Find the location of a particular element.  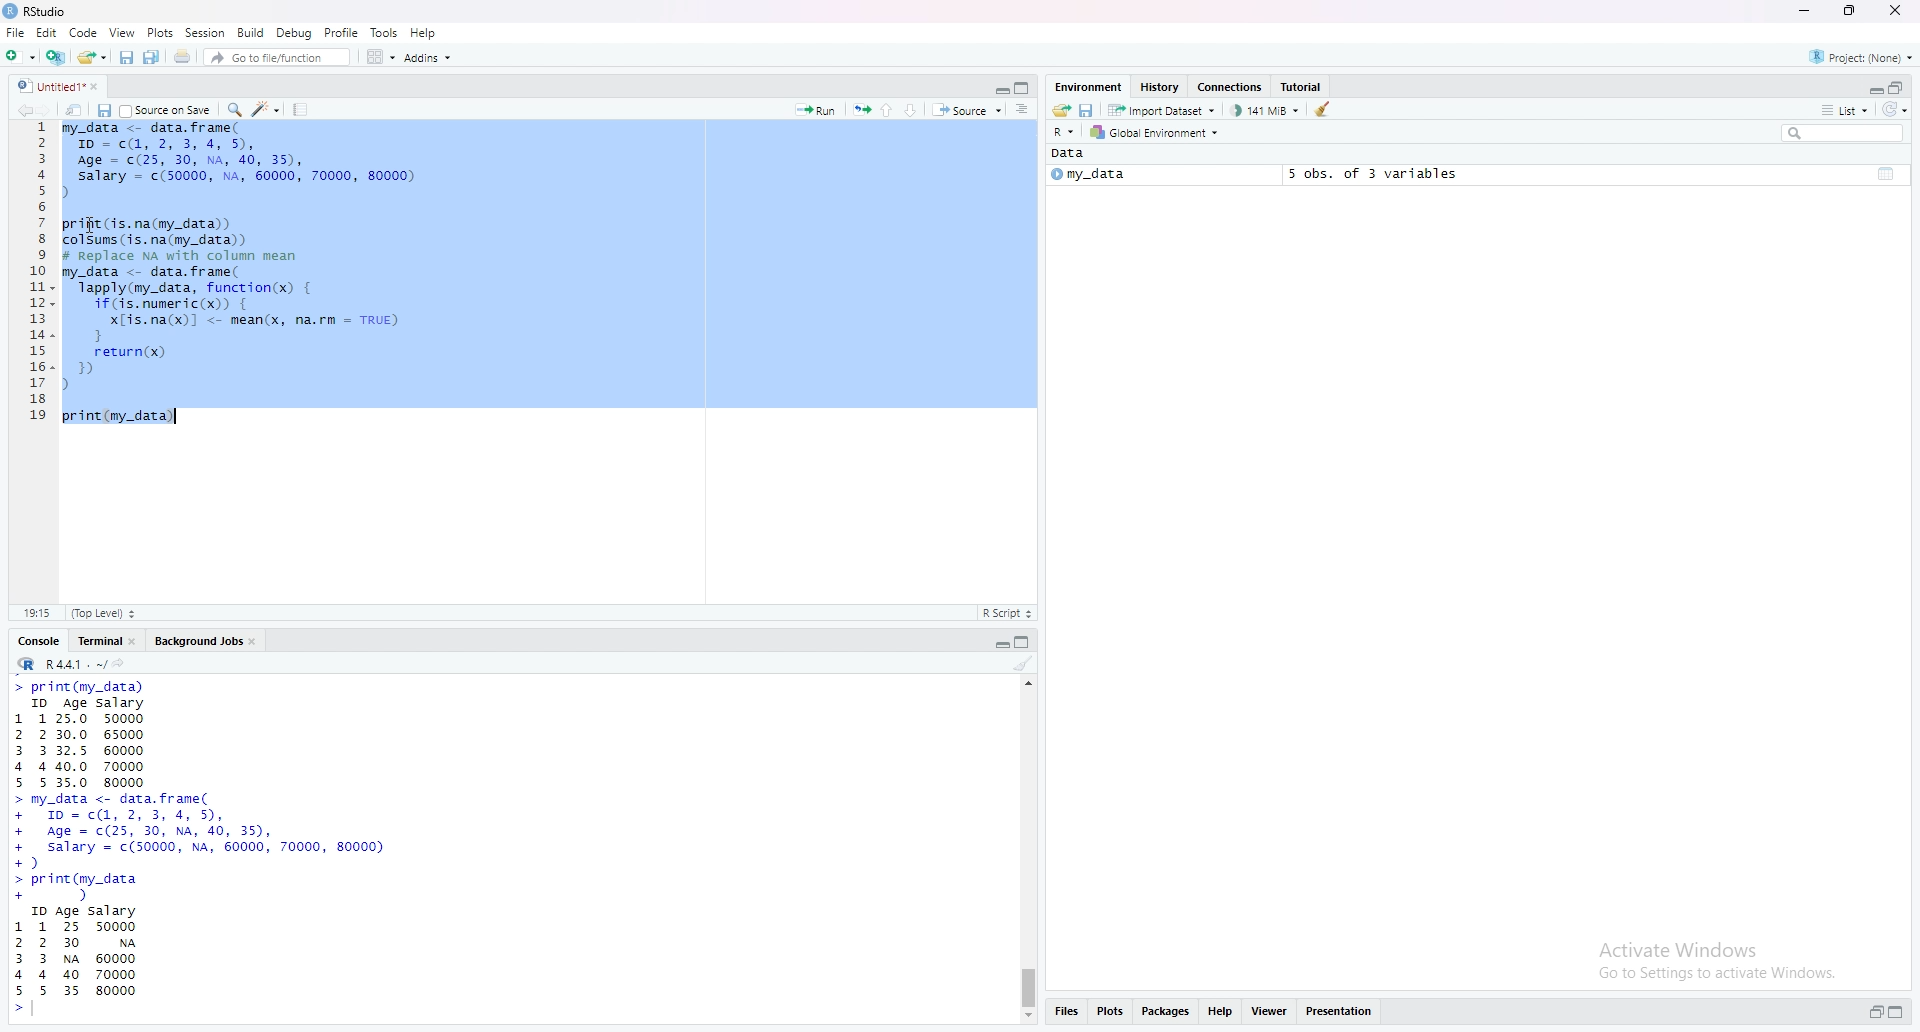

run is located at coordinates (815, 111).